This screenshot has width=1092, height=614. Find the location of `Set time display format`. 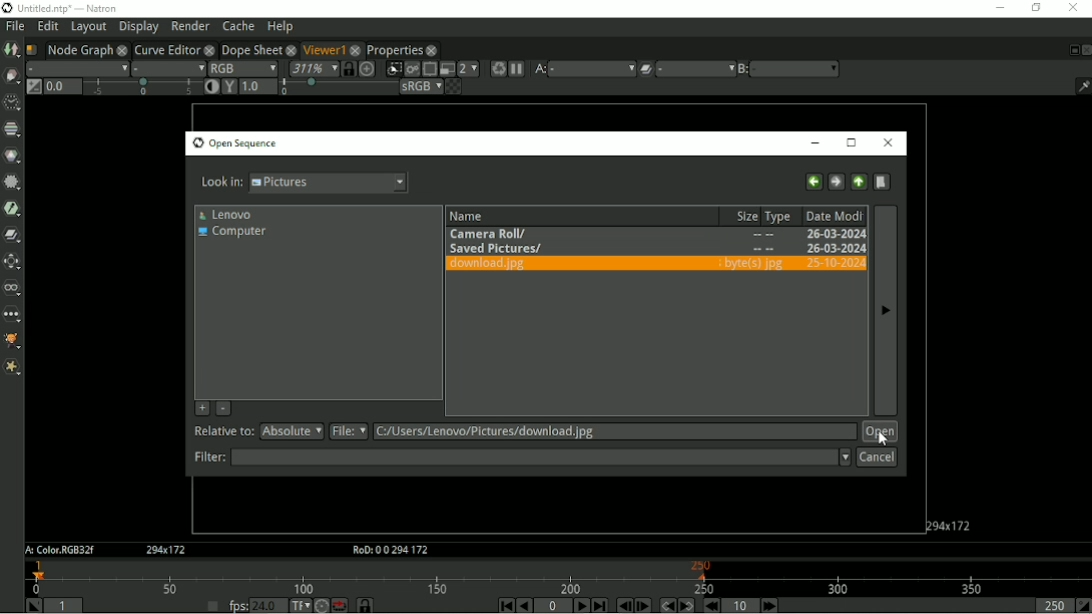

Set time display format is located at coordinates (299, 605).